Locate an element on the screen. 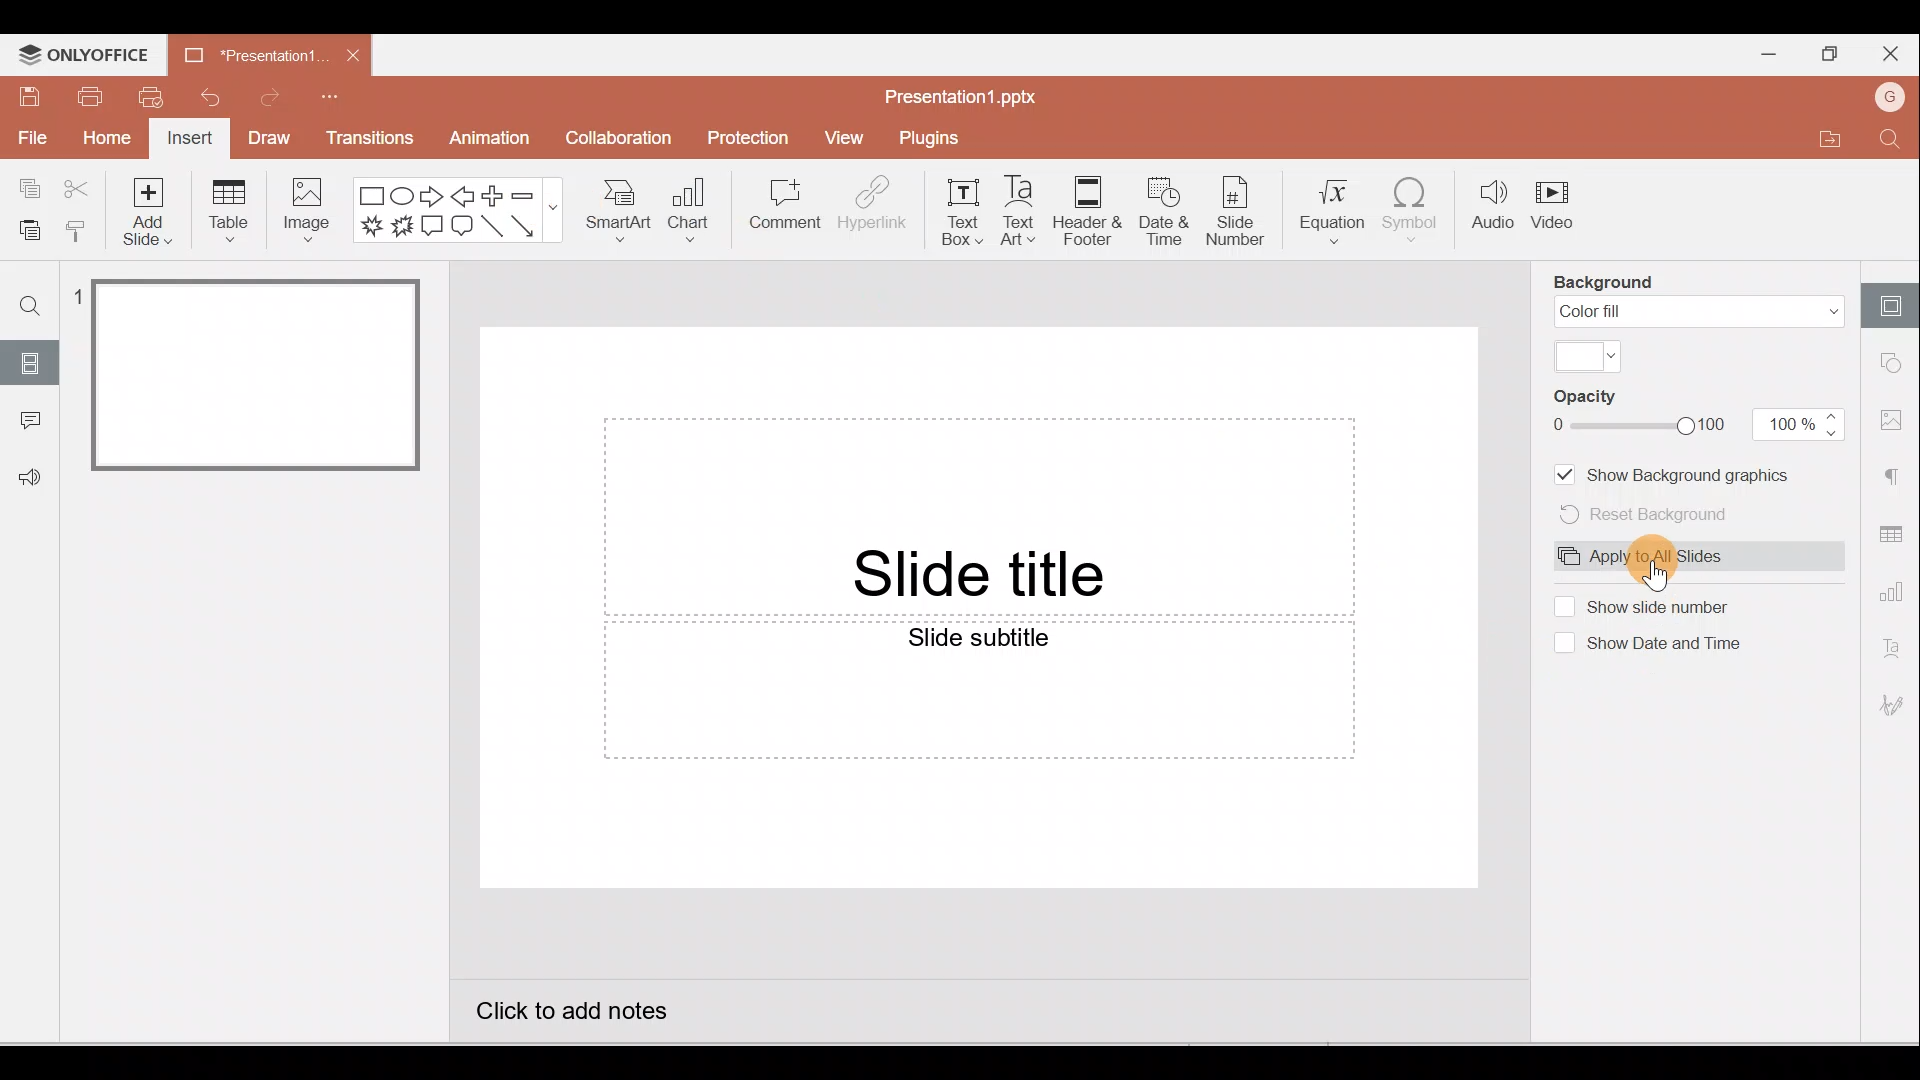 The height and width of the screenshot is (1080, 1920). Slide number is located at coordinates (1236, 213).